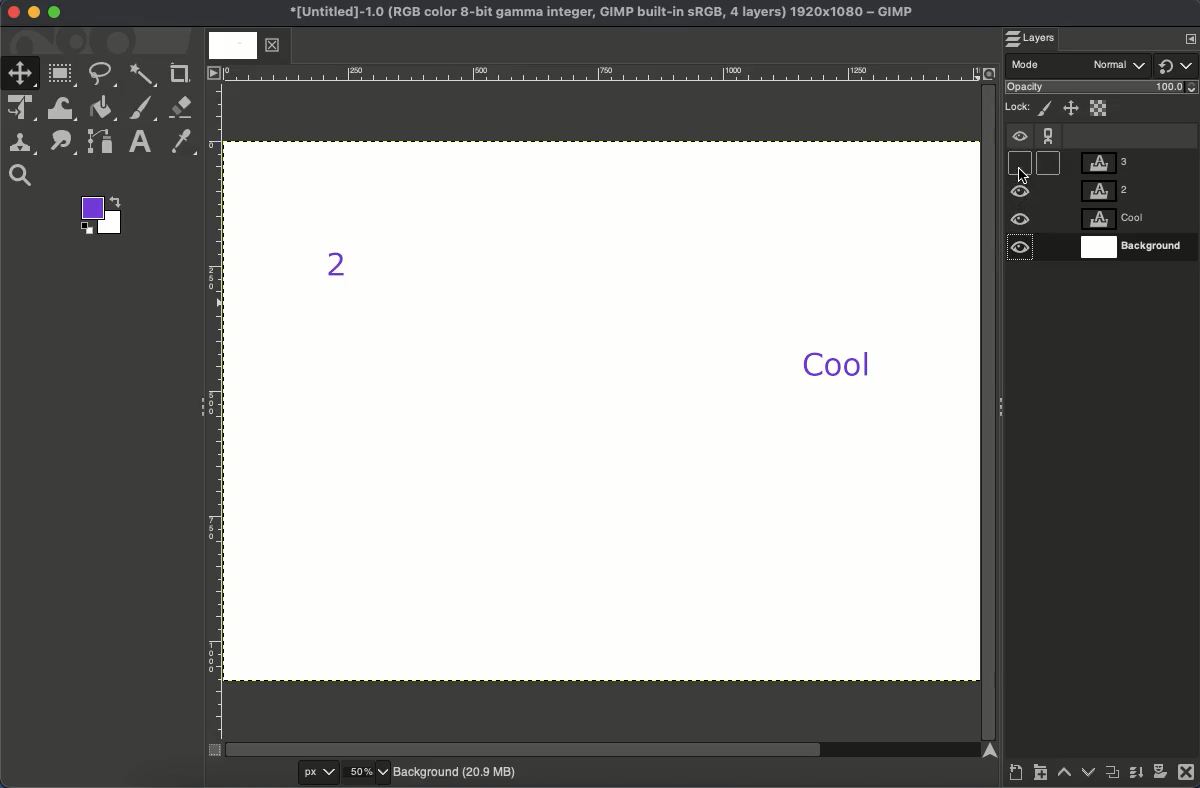 The image size is (1200, 788). Describe the element at coordinates (988, 409) in the screenshot. I see `Scroll` at that location.